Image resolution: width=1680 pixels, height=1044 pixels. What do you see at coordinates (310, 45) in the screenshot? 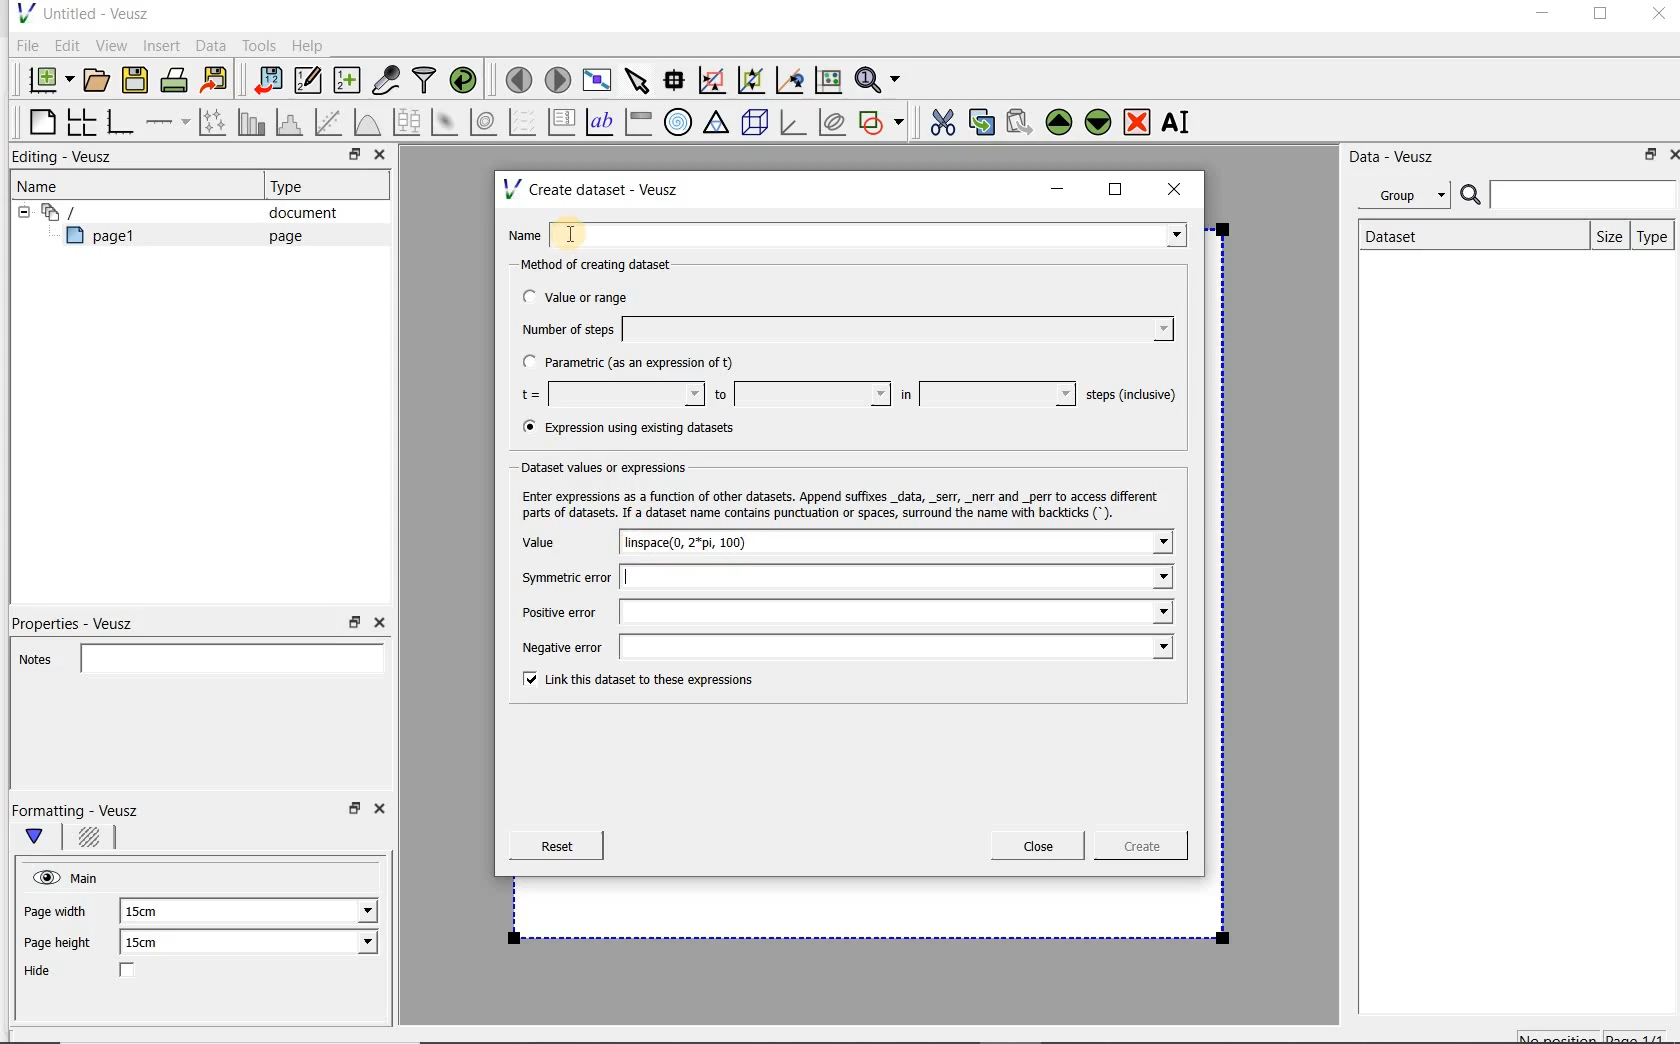
I see `Help` at bounding box center [310, 45].